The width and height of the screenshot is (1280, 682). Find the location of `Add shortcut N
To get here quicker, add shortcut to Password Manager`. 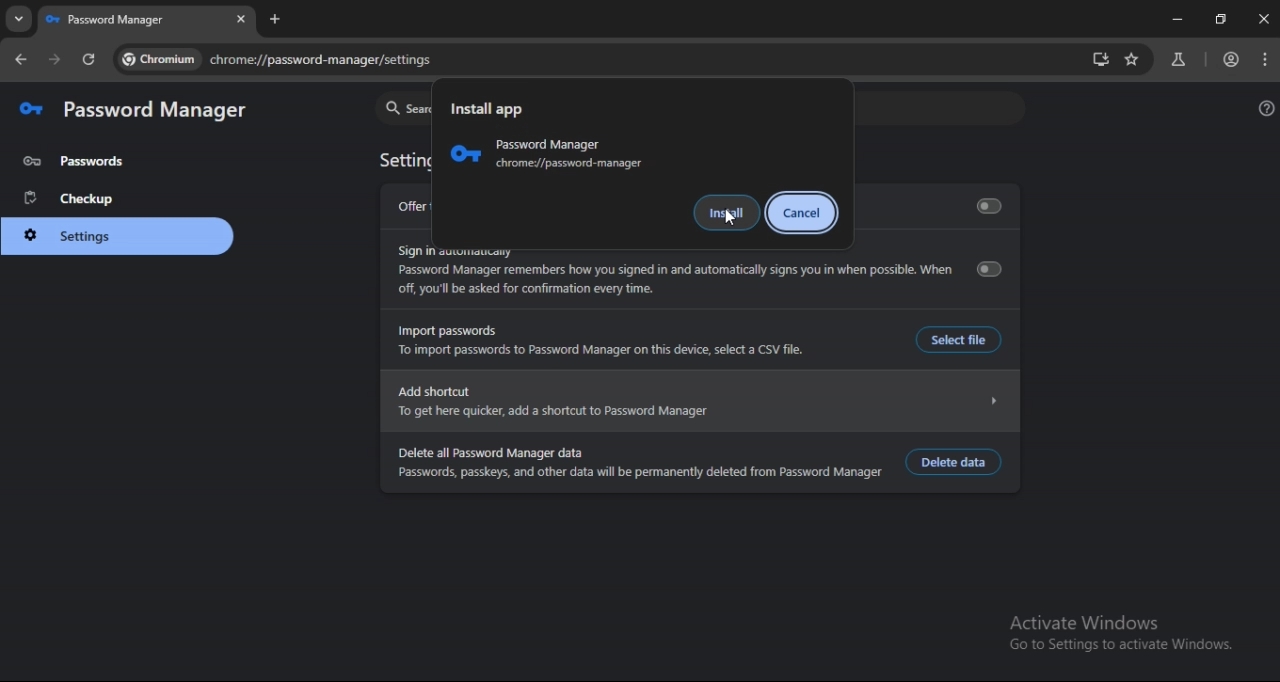

Add shortcut N
To get here quicker, add shortcut to Password Manager is located at coordinates (698, 404).